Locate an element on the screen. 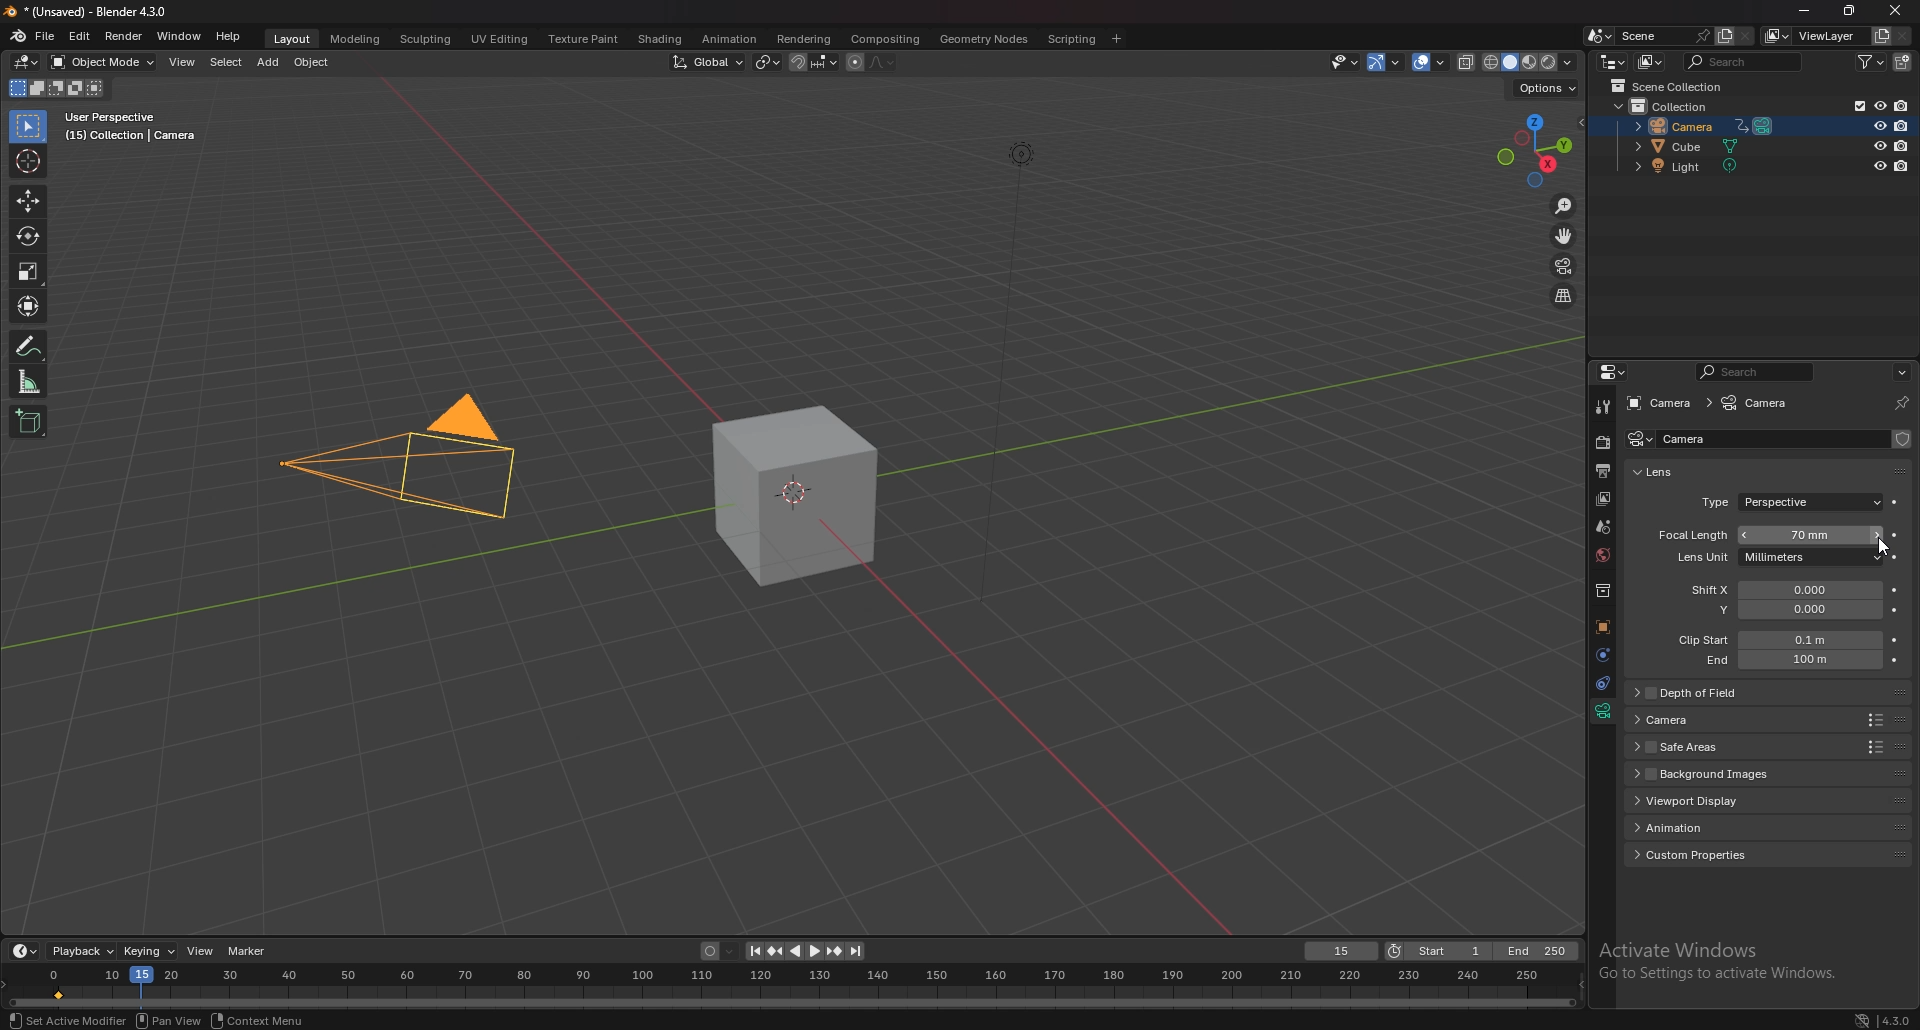 This screenshot has height=1030, width=1920. options is located at coordinates (1901, 370).